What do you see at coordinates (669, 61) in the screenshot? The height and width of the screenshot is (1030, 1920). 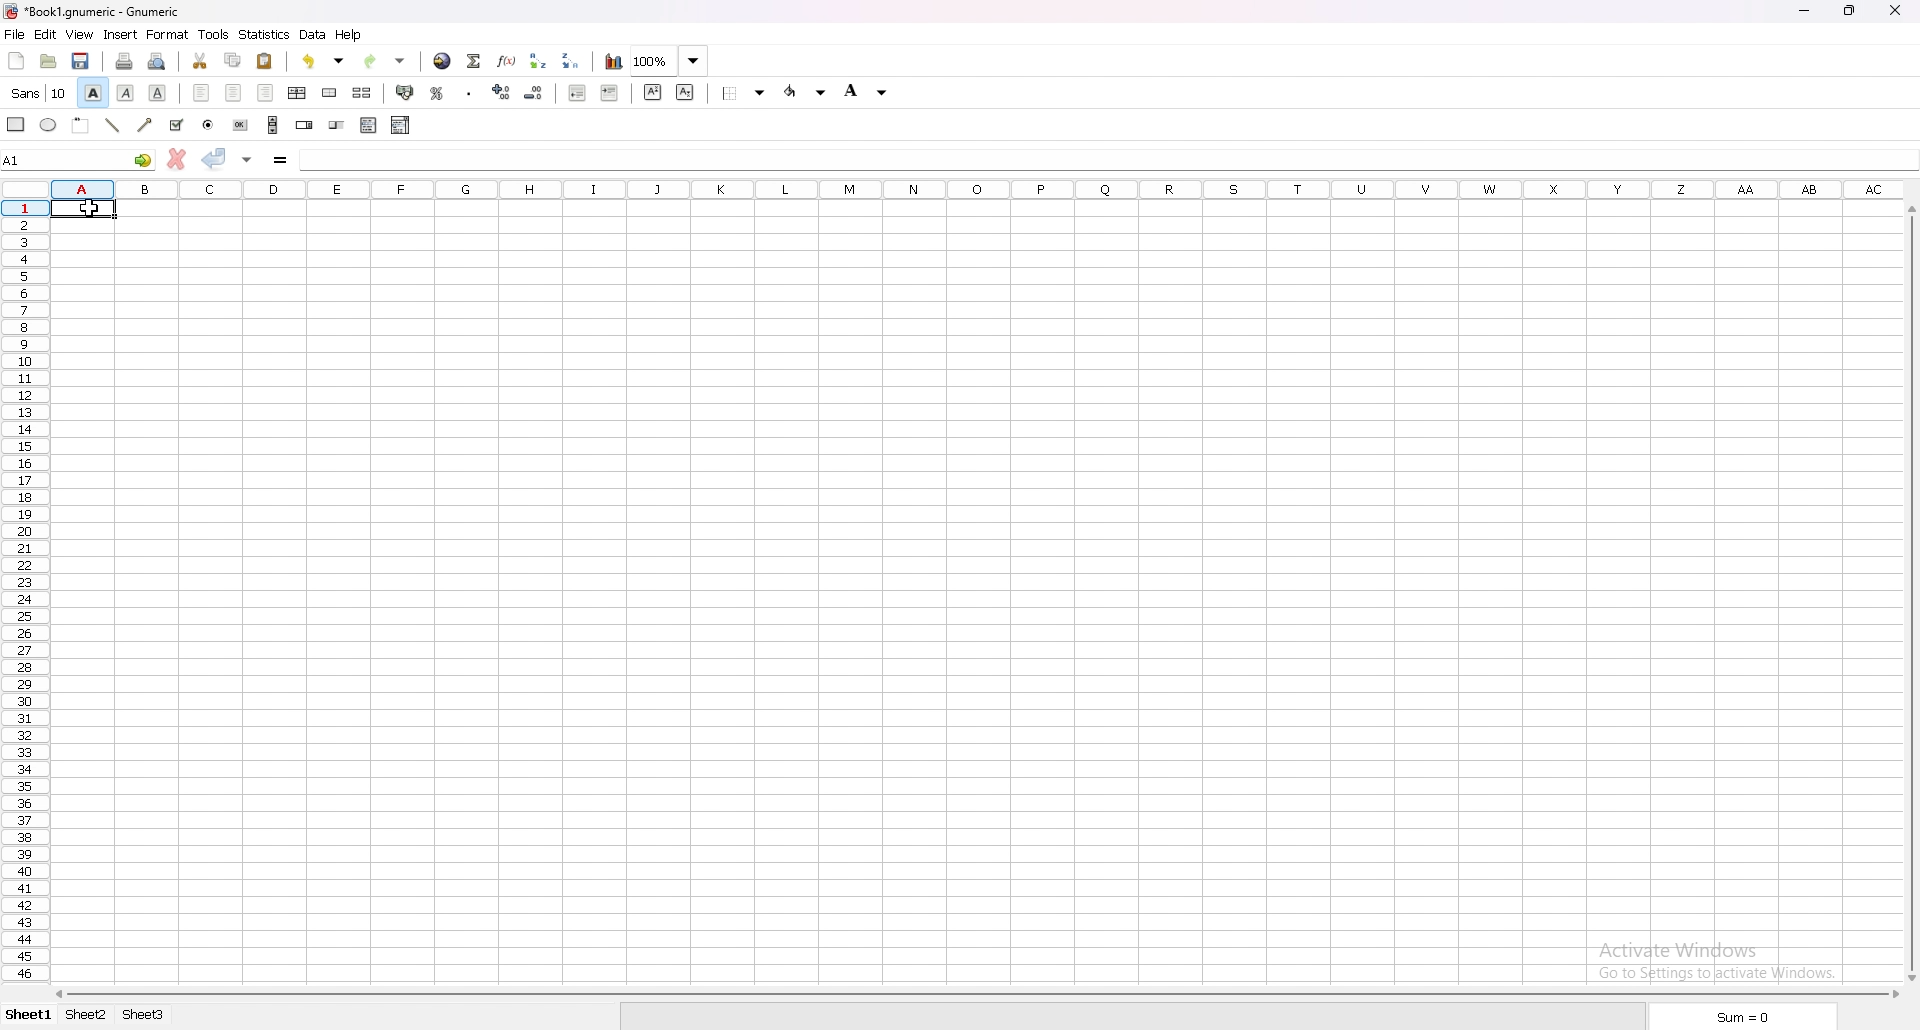 I see `zoom` at bounding box center [669, 61].